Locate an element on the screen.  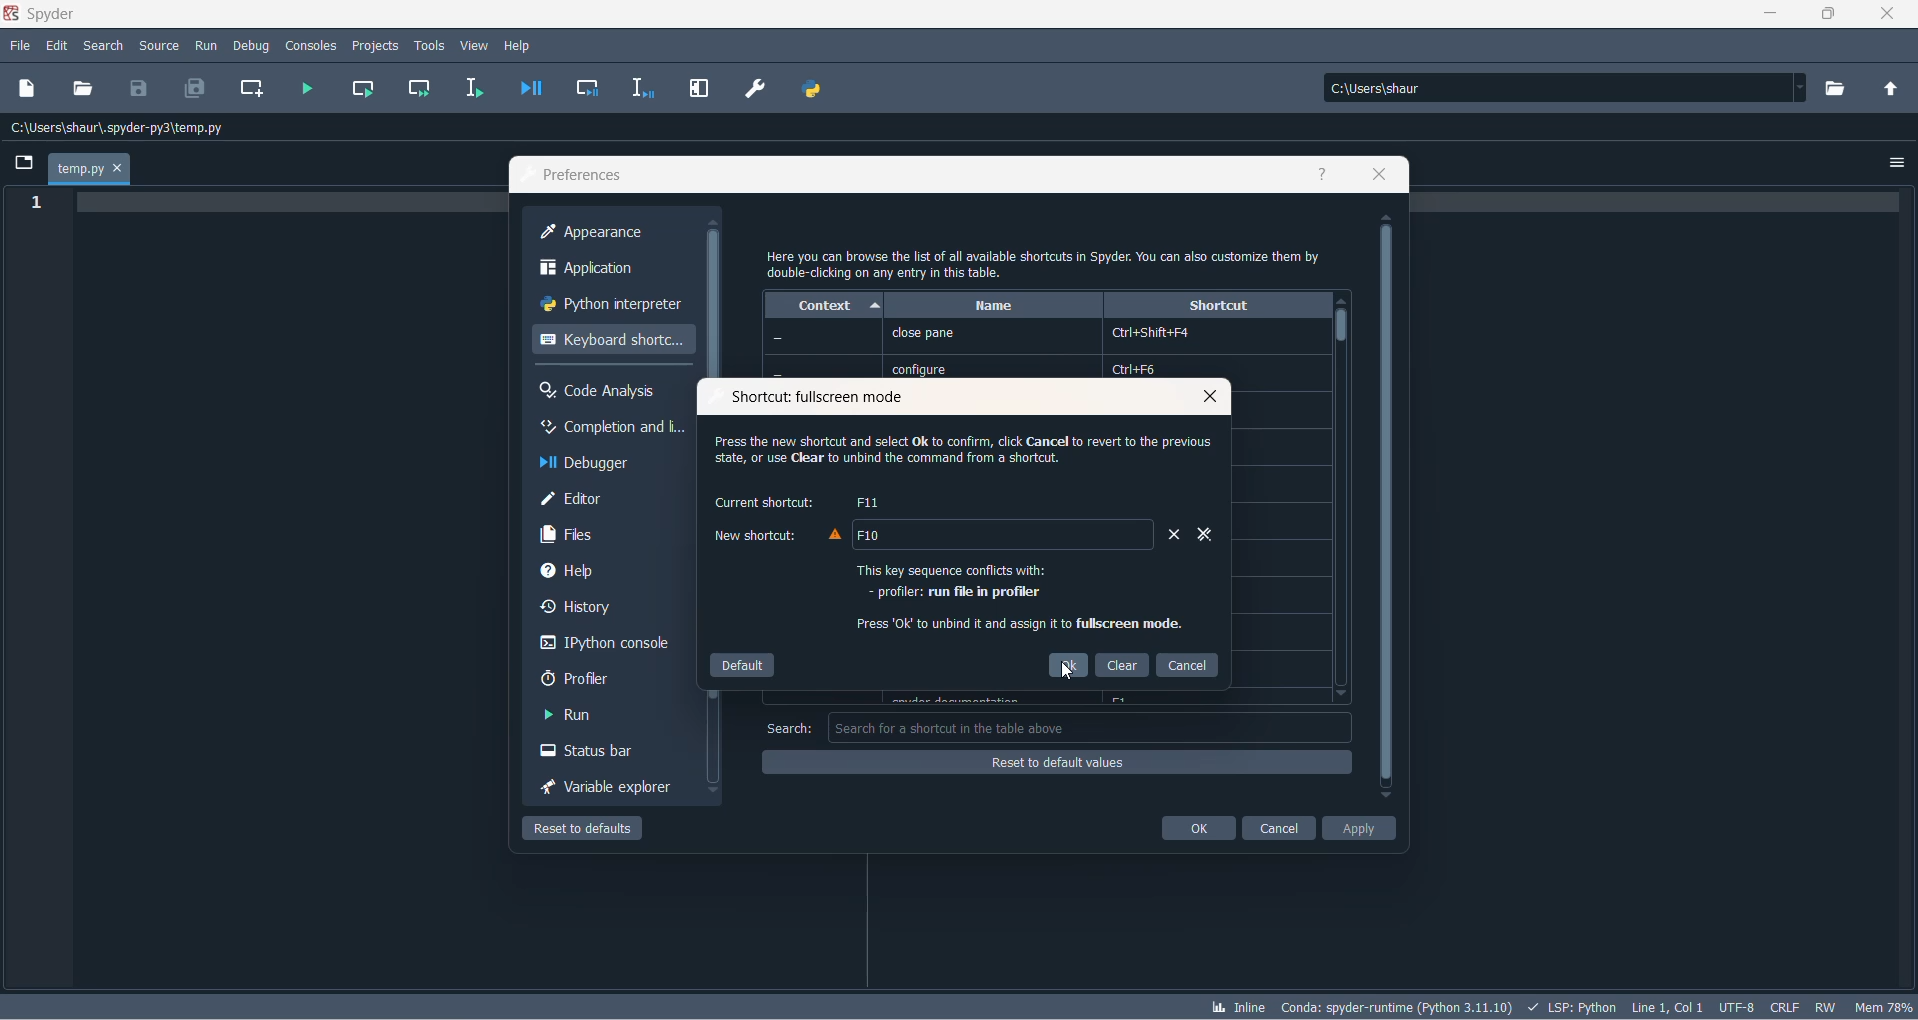
directory is located at coordinates (1840, 89).